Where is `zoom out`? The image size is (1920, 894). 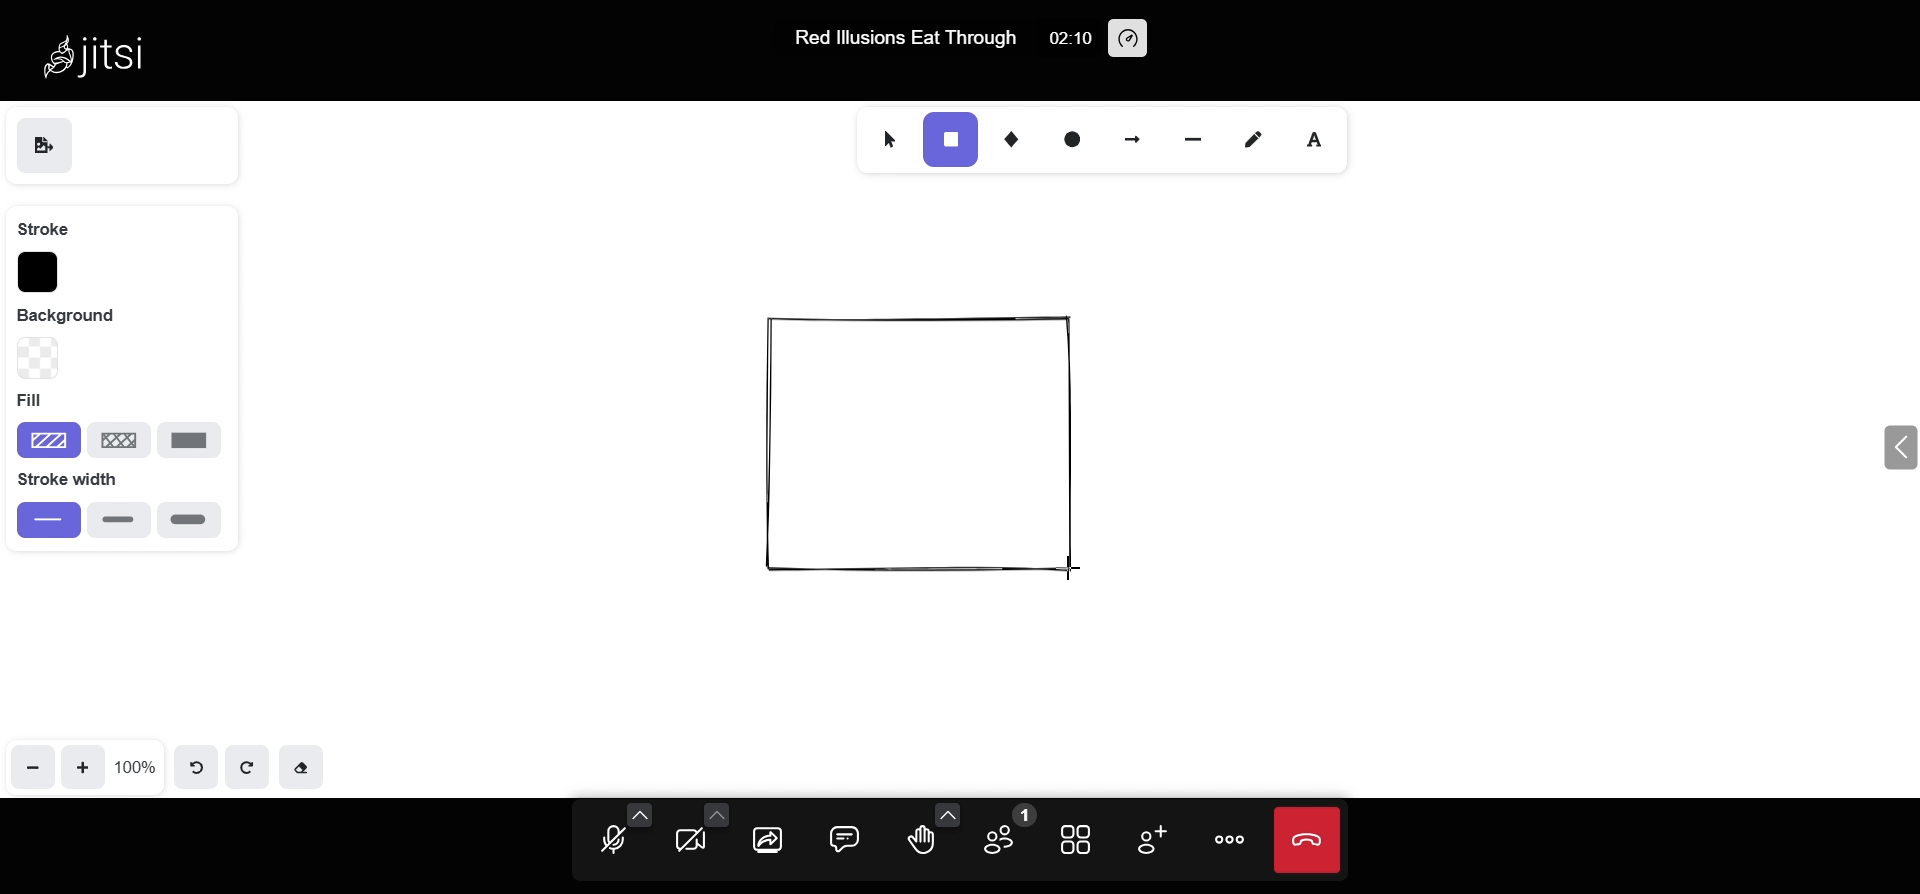 zoom out is located at coordinates (32, 766).